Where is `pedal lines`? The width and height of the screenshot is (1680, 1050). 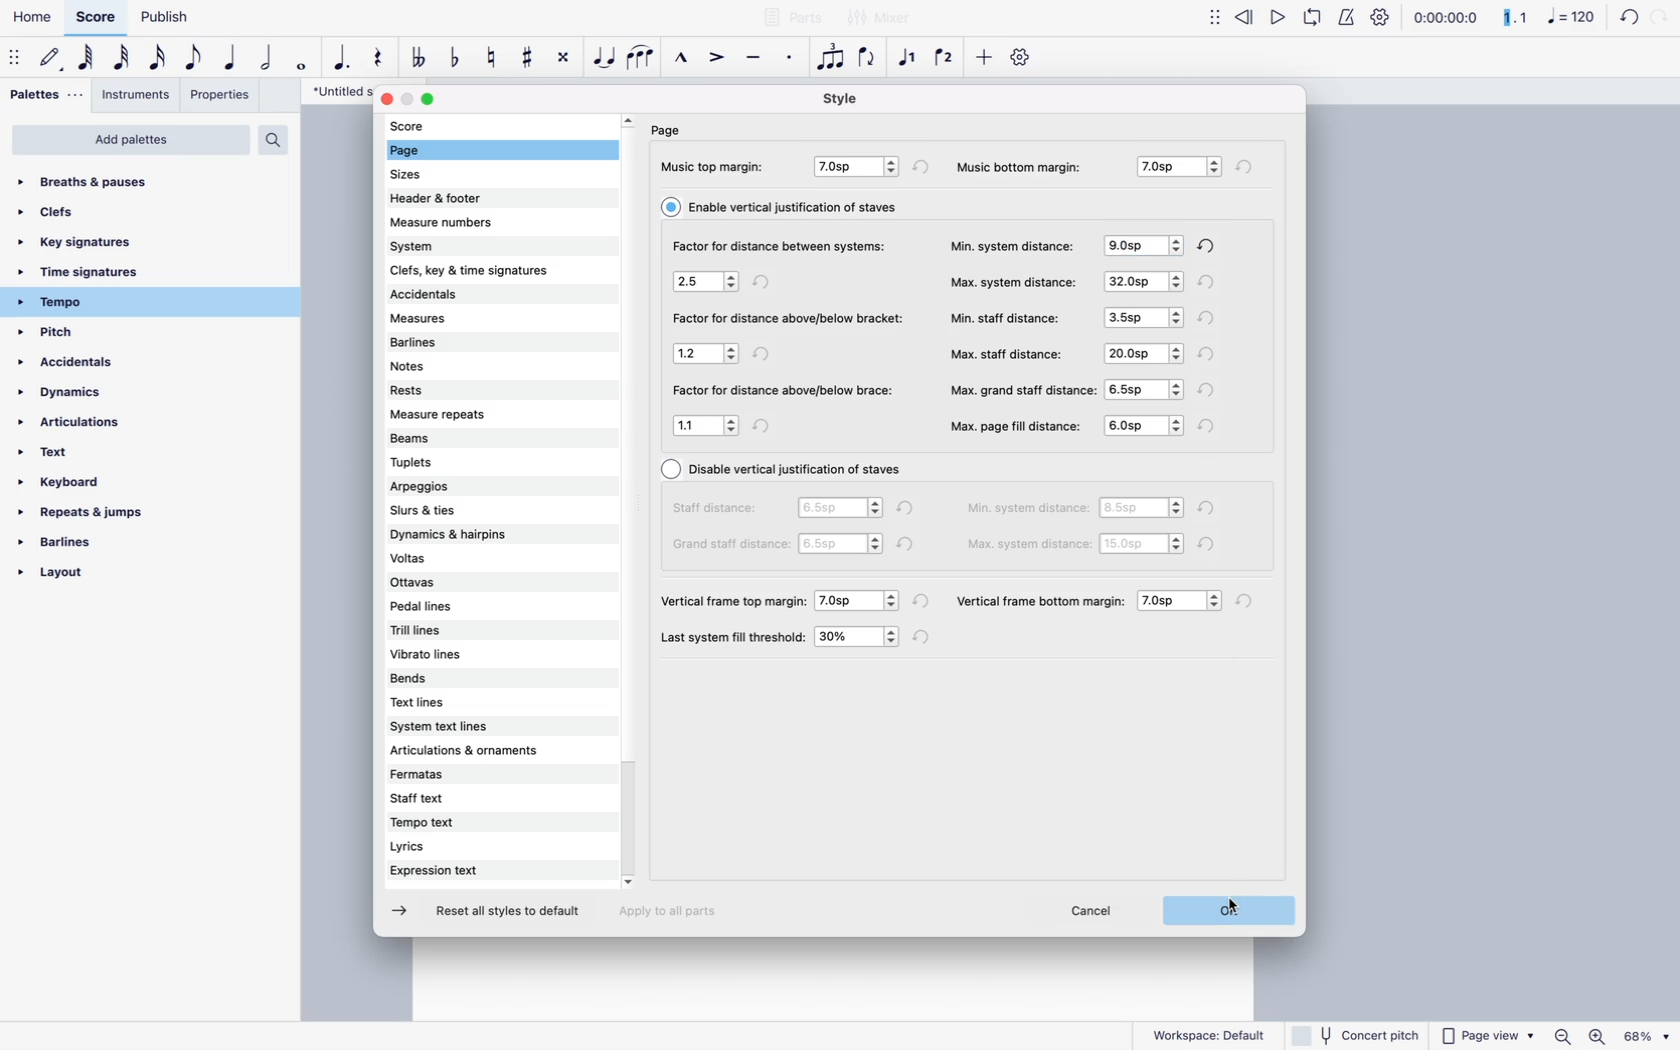 pedal lines is located at coordinates (445, 608).